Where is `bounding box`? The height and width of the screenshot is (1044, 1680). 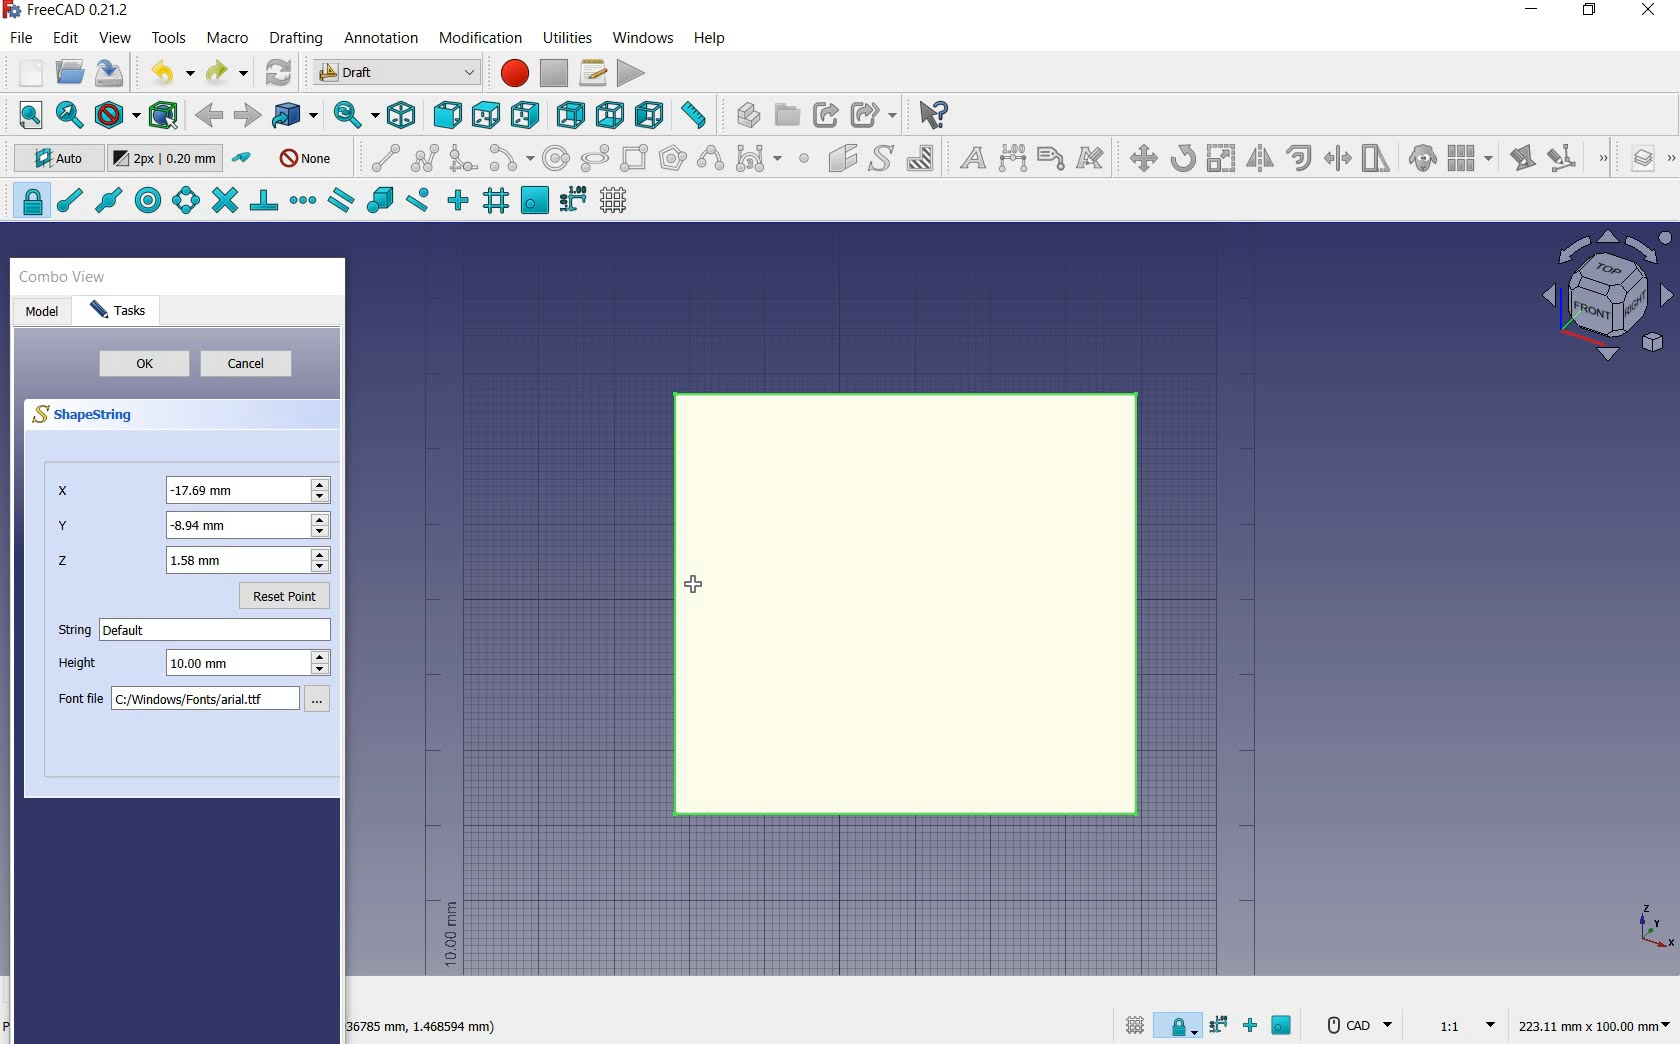 bounding box is located at coordinates (165, 117).